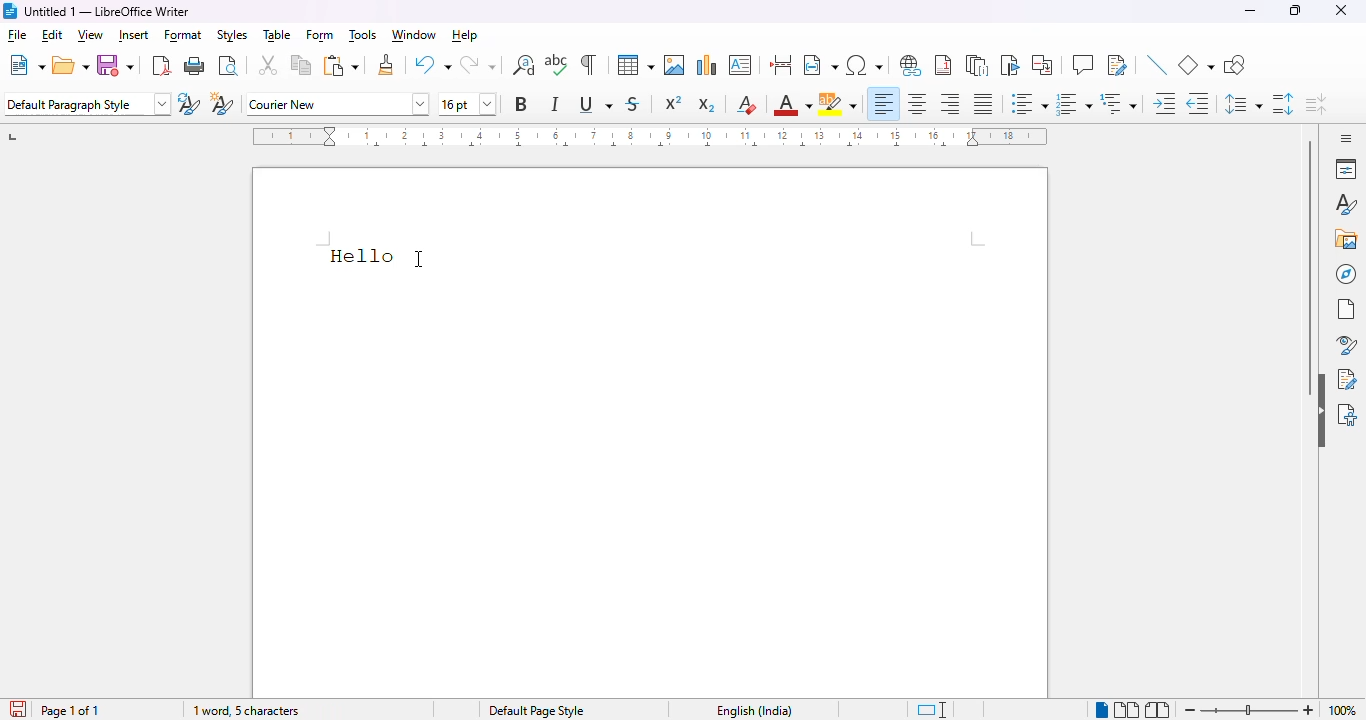 This screenshot has width=1366, height=720. I want to click on gallery, so click(1346, 239).